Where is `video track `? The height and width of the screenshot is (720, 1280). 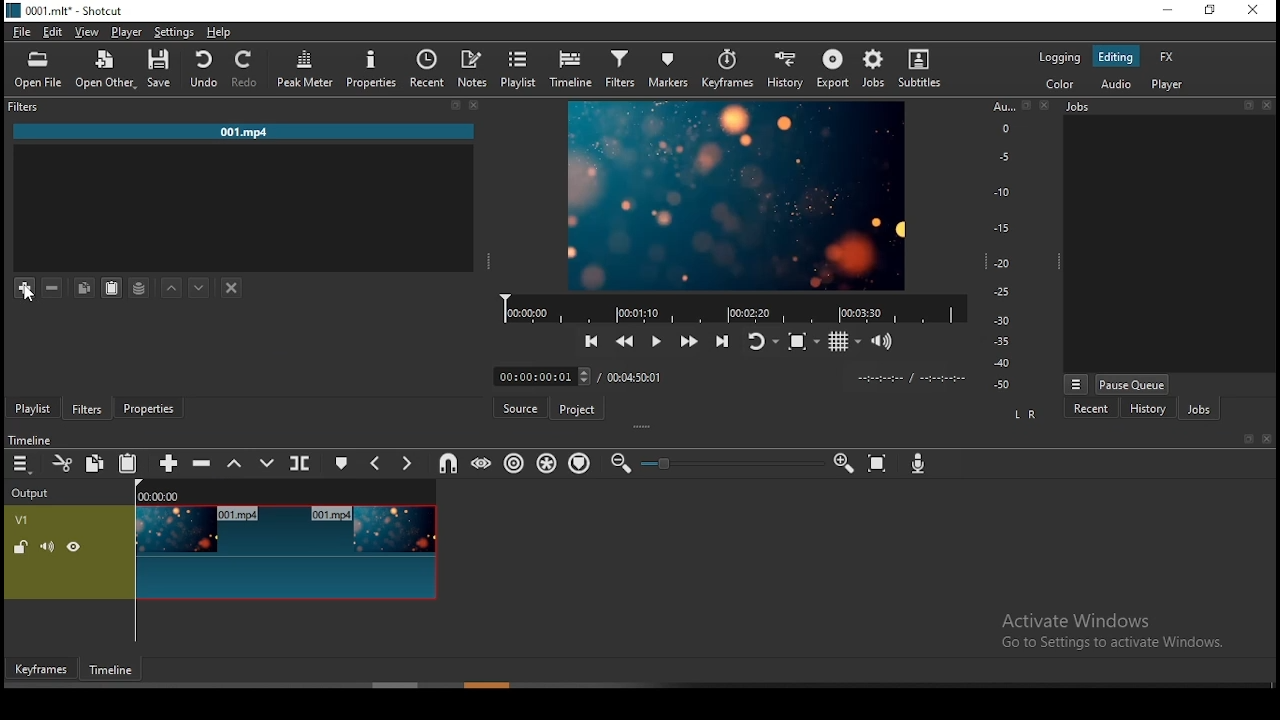
video track  is located at coordinates (220, 553).